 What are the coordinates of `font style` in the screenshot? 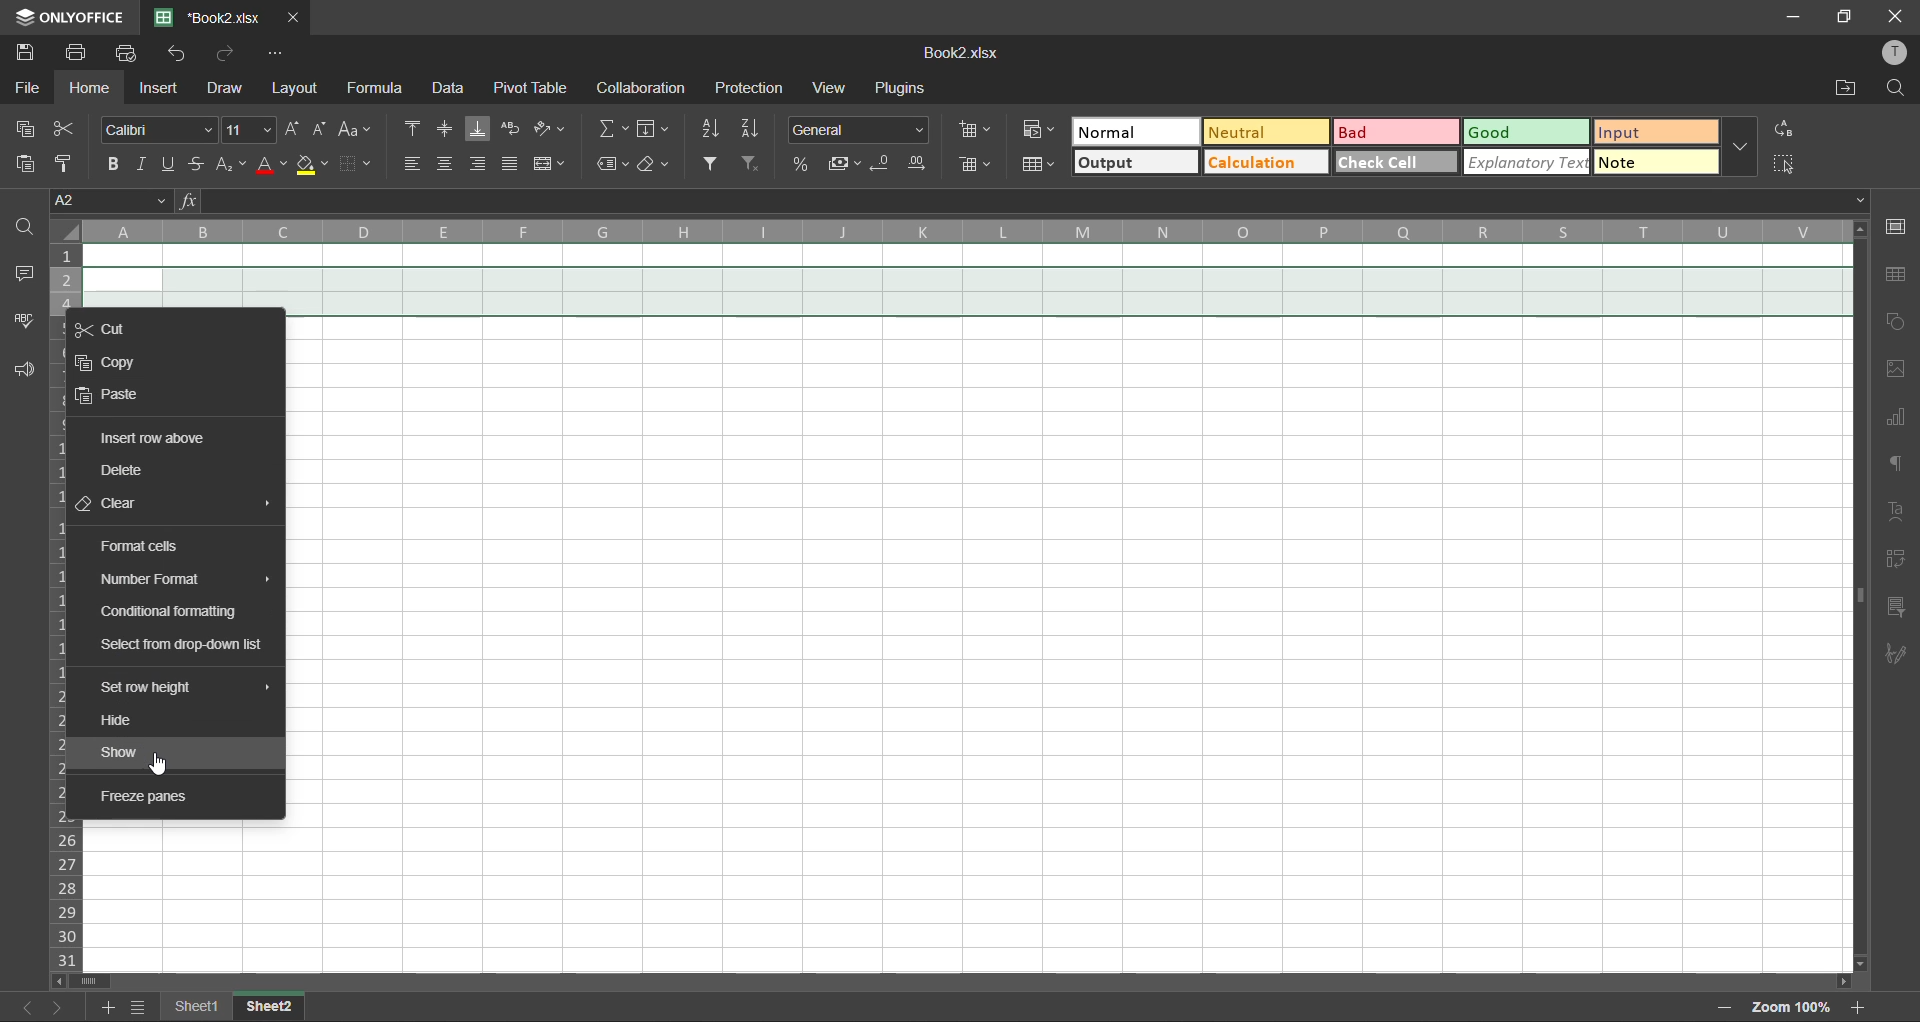 It's located at (160, 126).